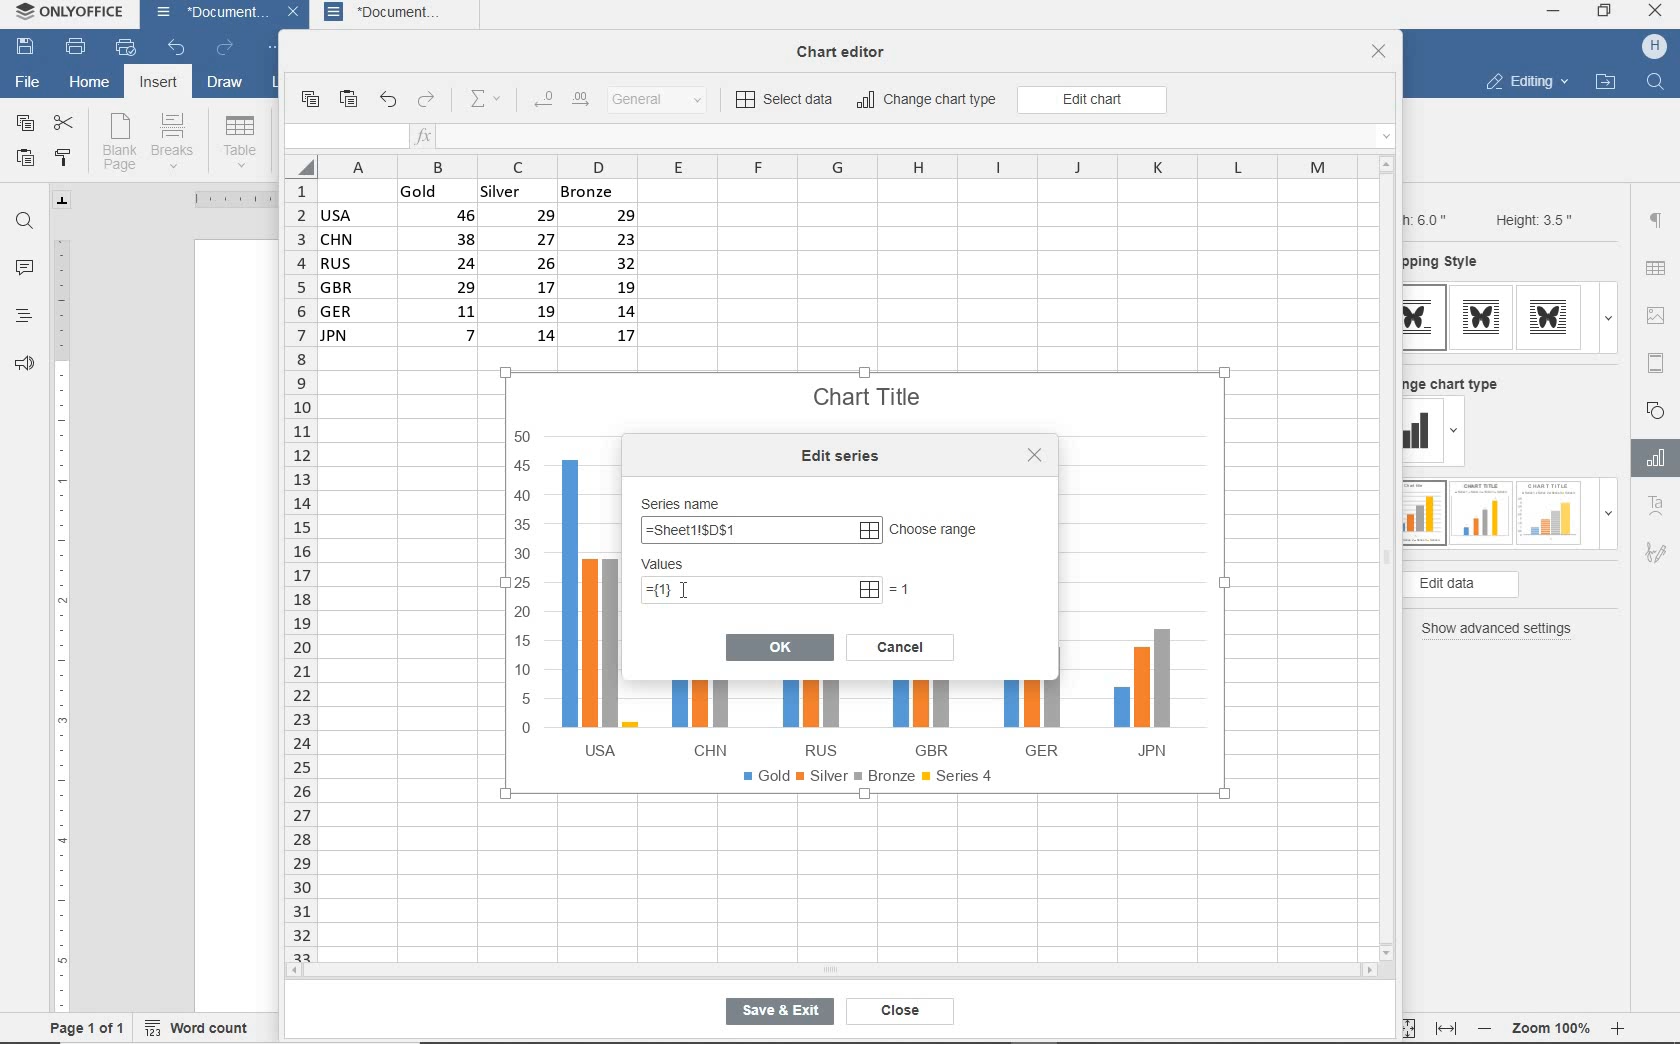  What do you see at coordinates (1449, 263) in the screenshot?
I see `wrapping style` at bounding box center [1449, 263].